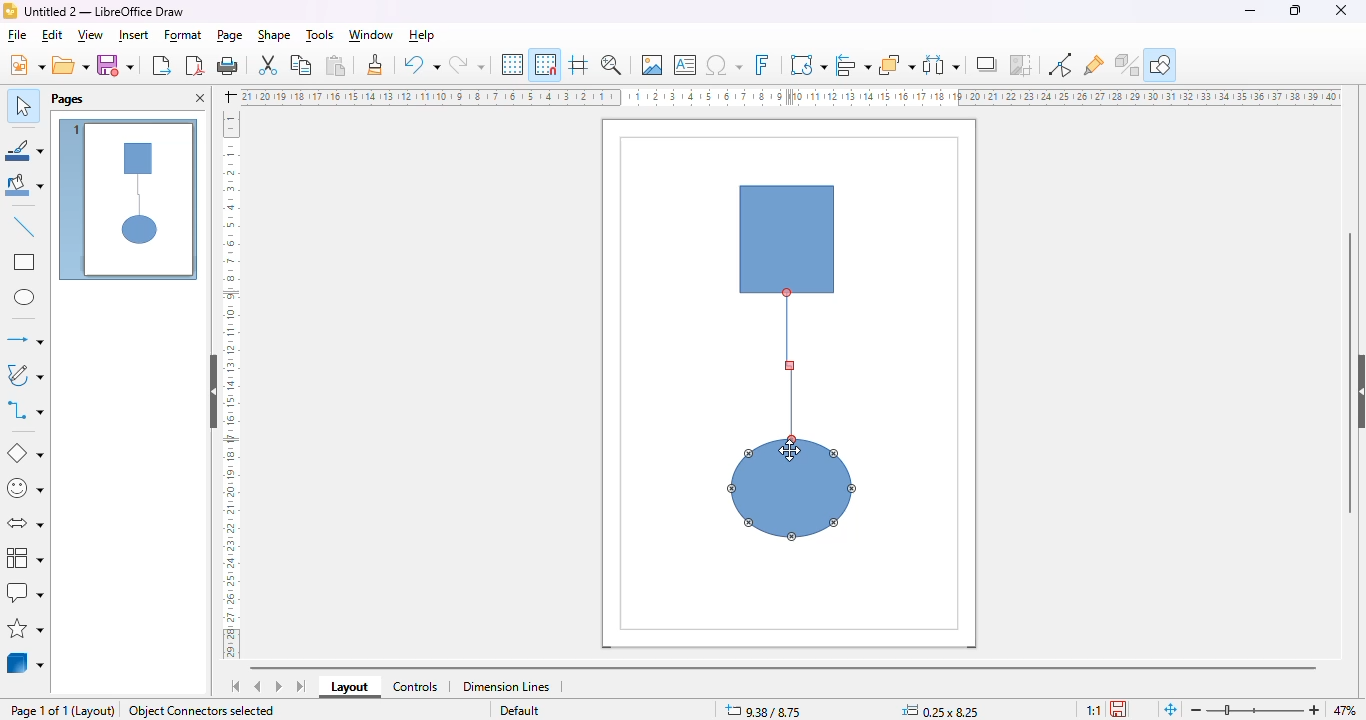 This screenshot has height=720, width=1366. I want to click on show draw functions, so click(1163, 63).